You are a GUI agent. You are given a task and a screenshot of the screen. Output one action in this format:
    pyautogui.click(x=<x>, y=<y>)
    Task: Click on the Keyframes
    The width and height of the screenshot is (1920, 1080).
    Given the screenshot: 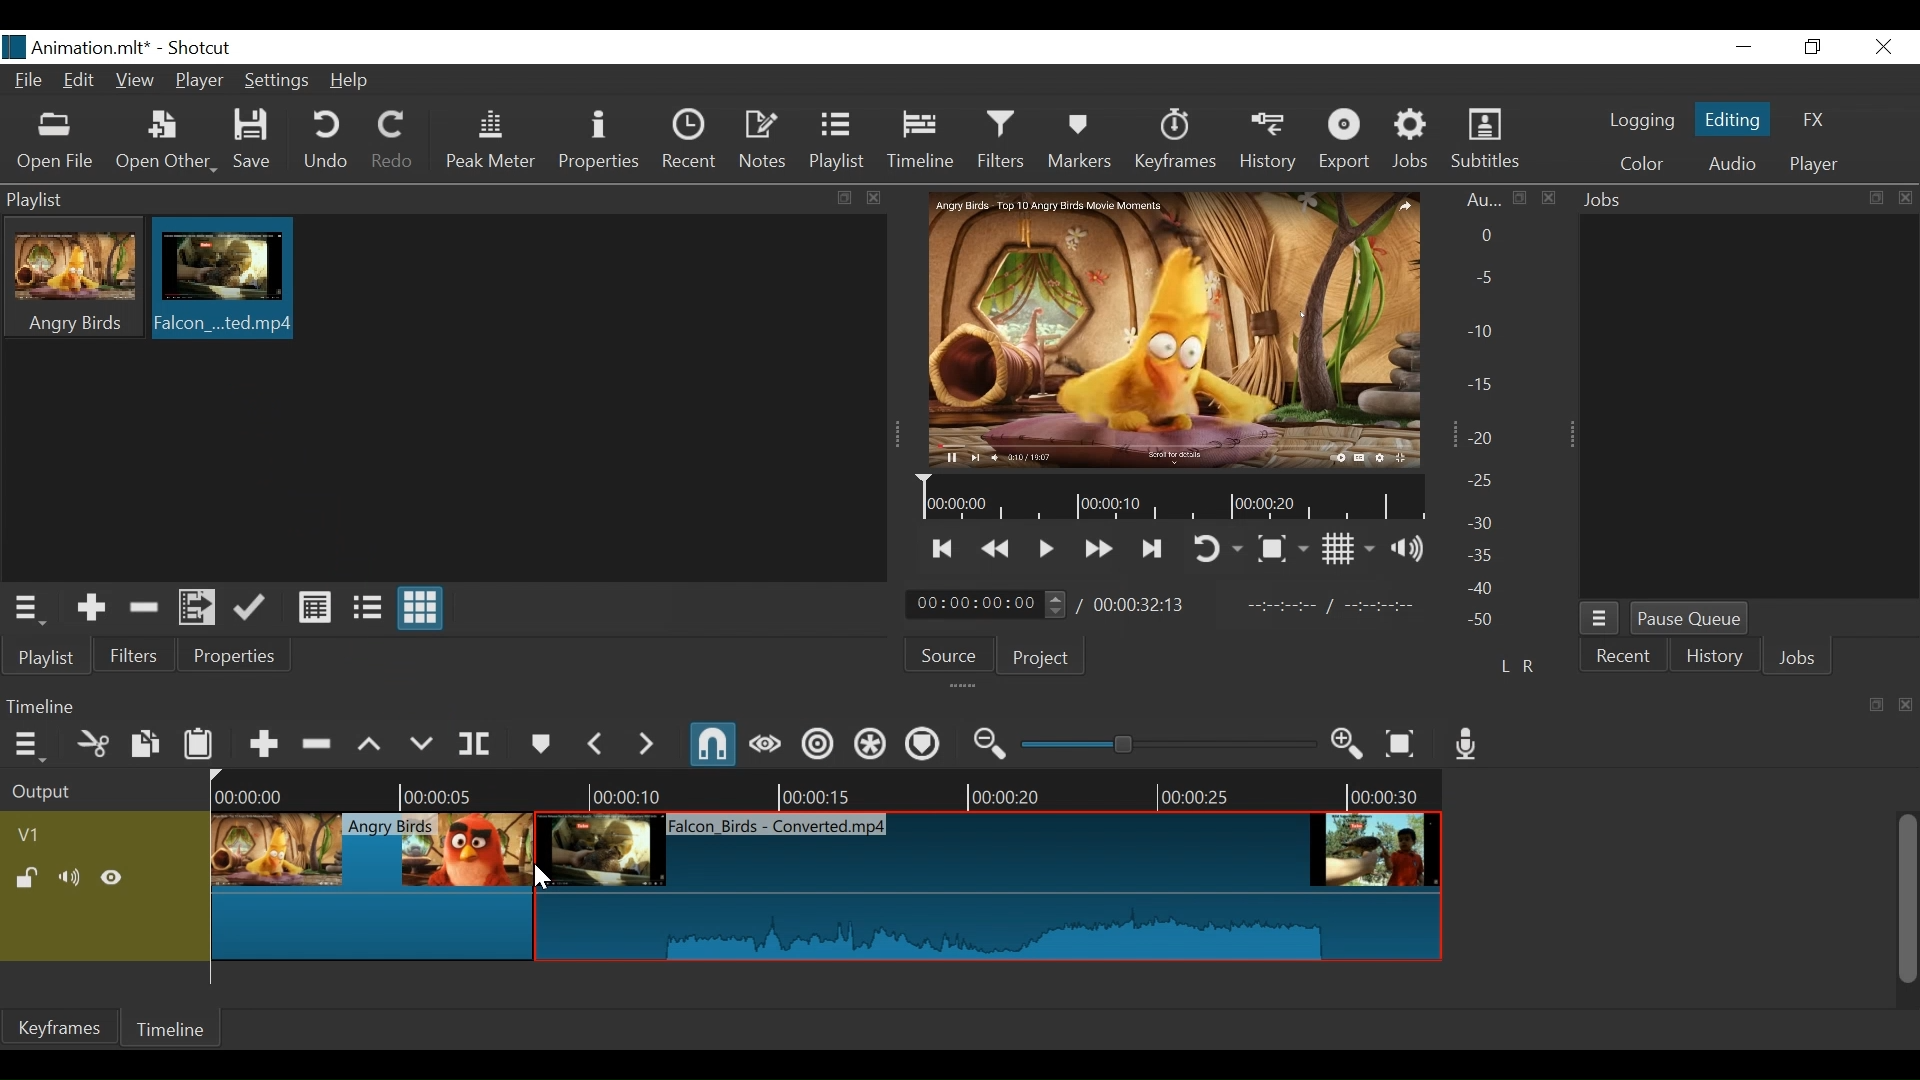 What is the action you would take?
    pyautogui.click(x=1175, y=142)
    